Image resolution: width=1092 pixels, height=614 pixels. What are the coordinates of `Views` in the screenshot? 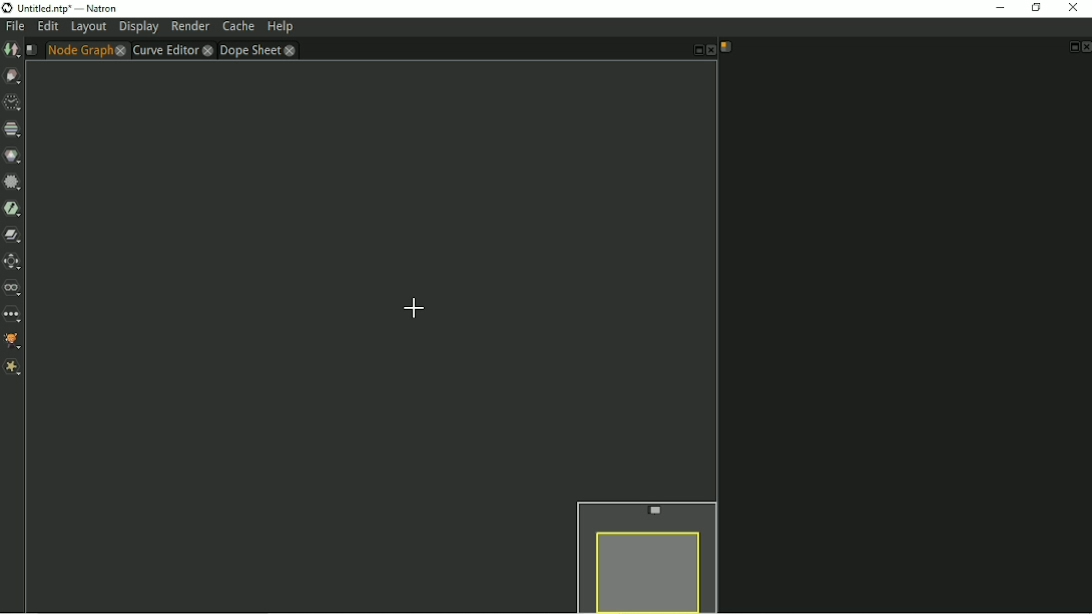 It's located at (13, 288).